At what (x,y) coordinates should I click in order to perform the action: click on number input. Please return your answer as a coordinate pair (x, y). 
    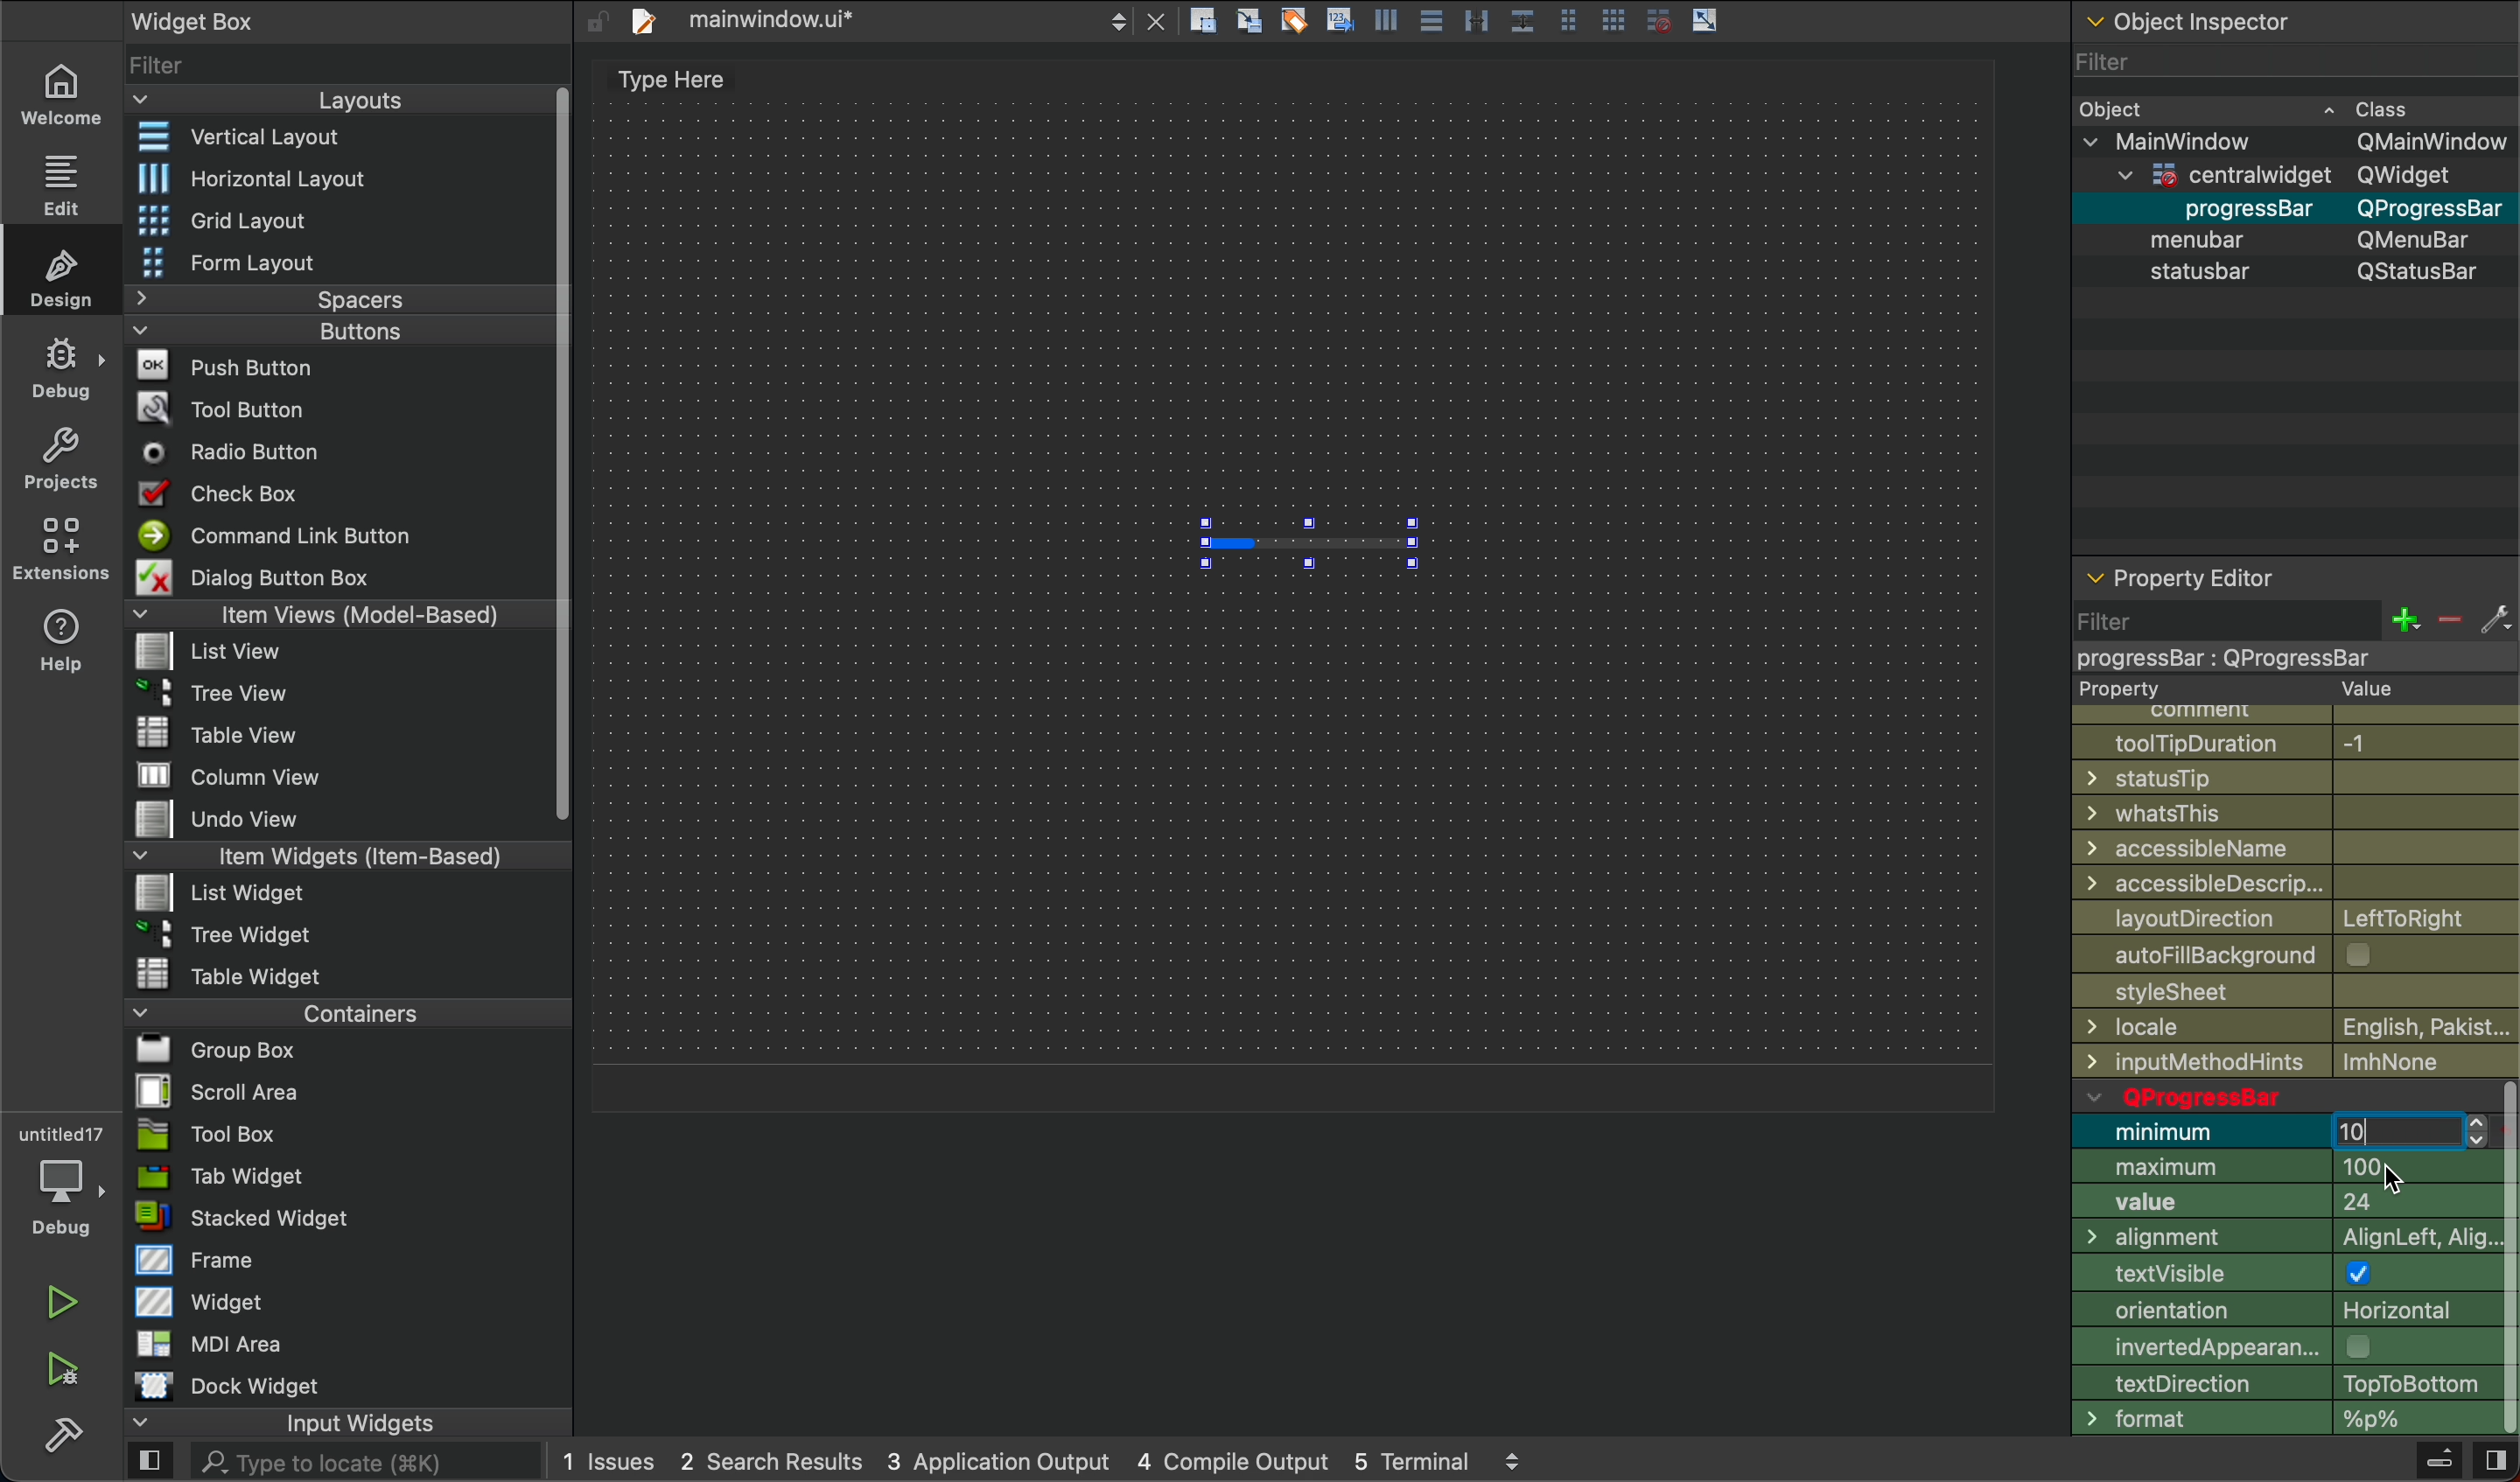
    Looking at the image, I should click on (2409, 1131).